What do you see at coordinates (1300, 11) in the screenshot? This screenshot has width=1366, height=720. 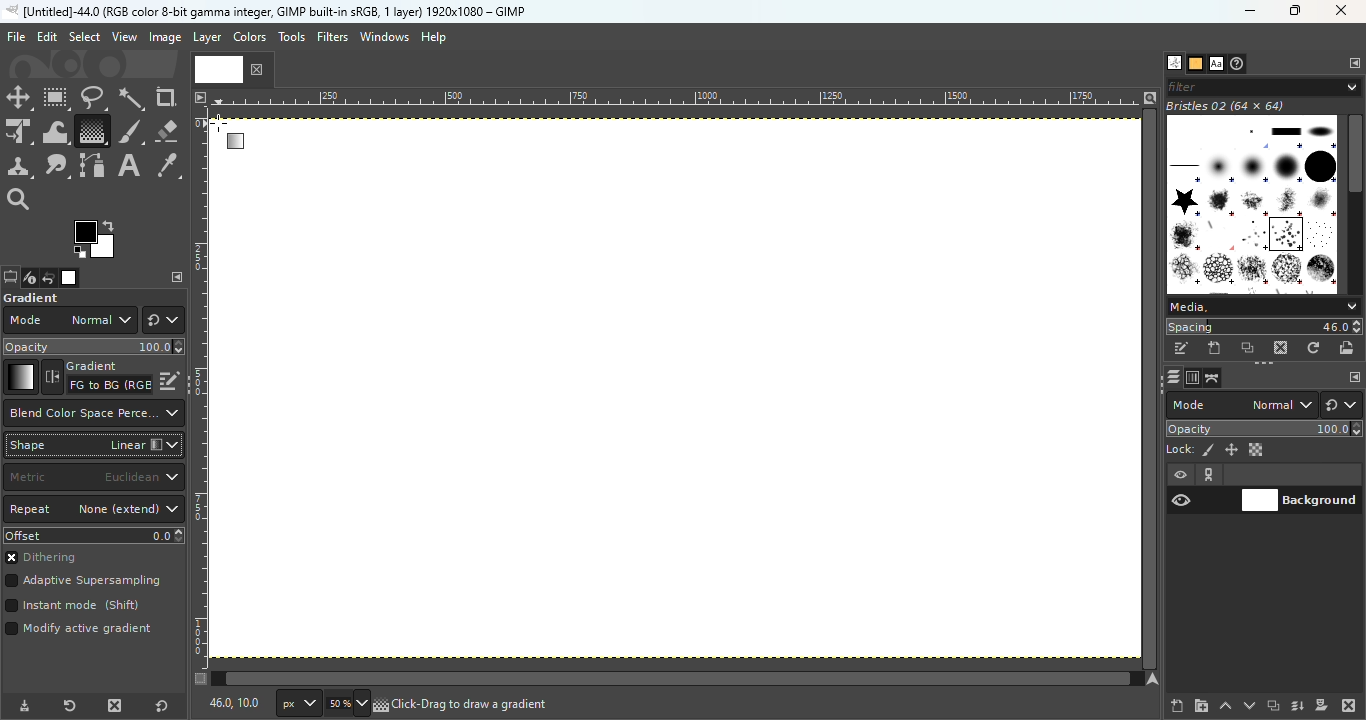 I see `Maximize` at bounding box center [1300, 11].